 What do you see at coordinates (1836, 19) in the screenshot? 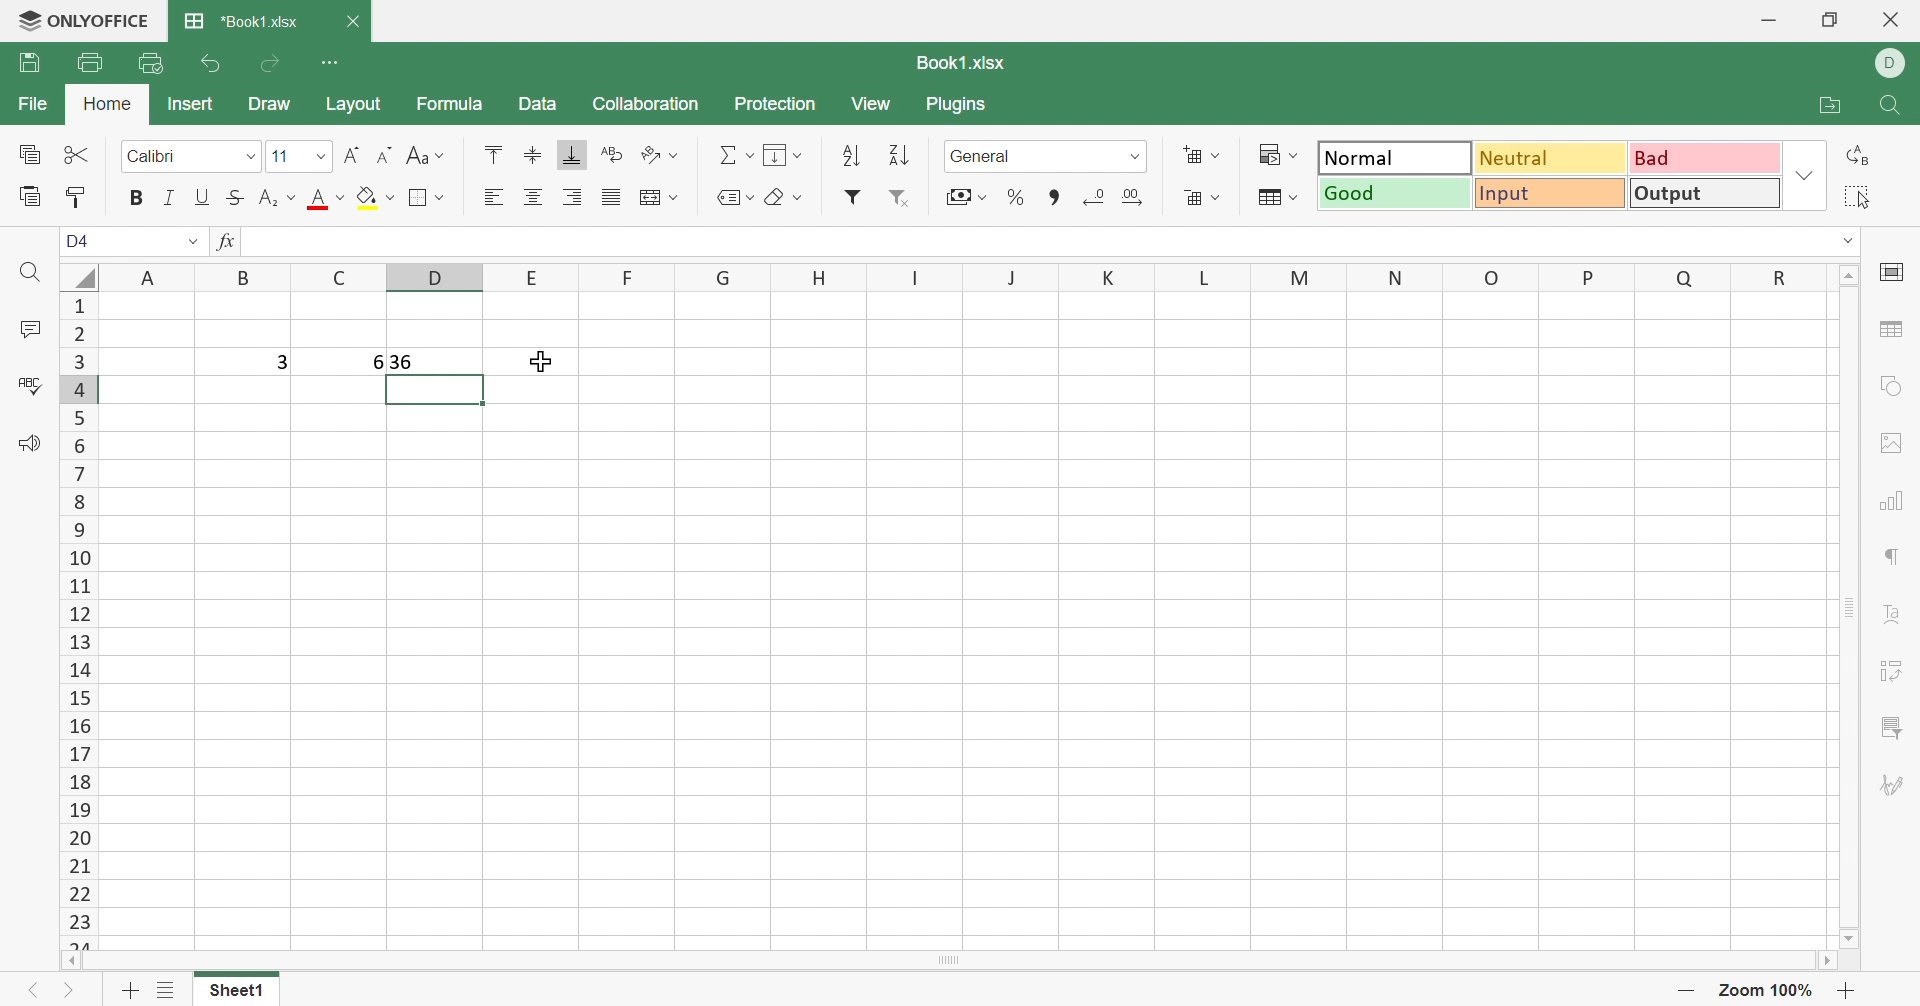
I see `Restore down` at bounding box center [1836, 19].